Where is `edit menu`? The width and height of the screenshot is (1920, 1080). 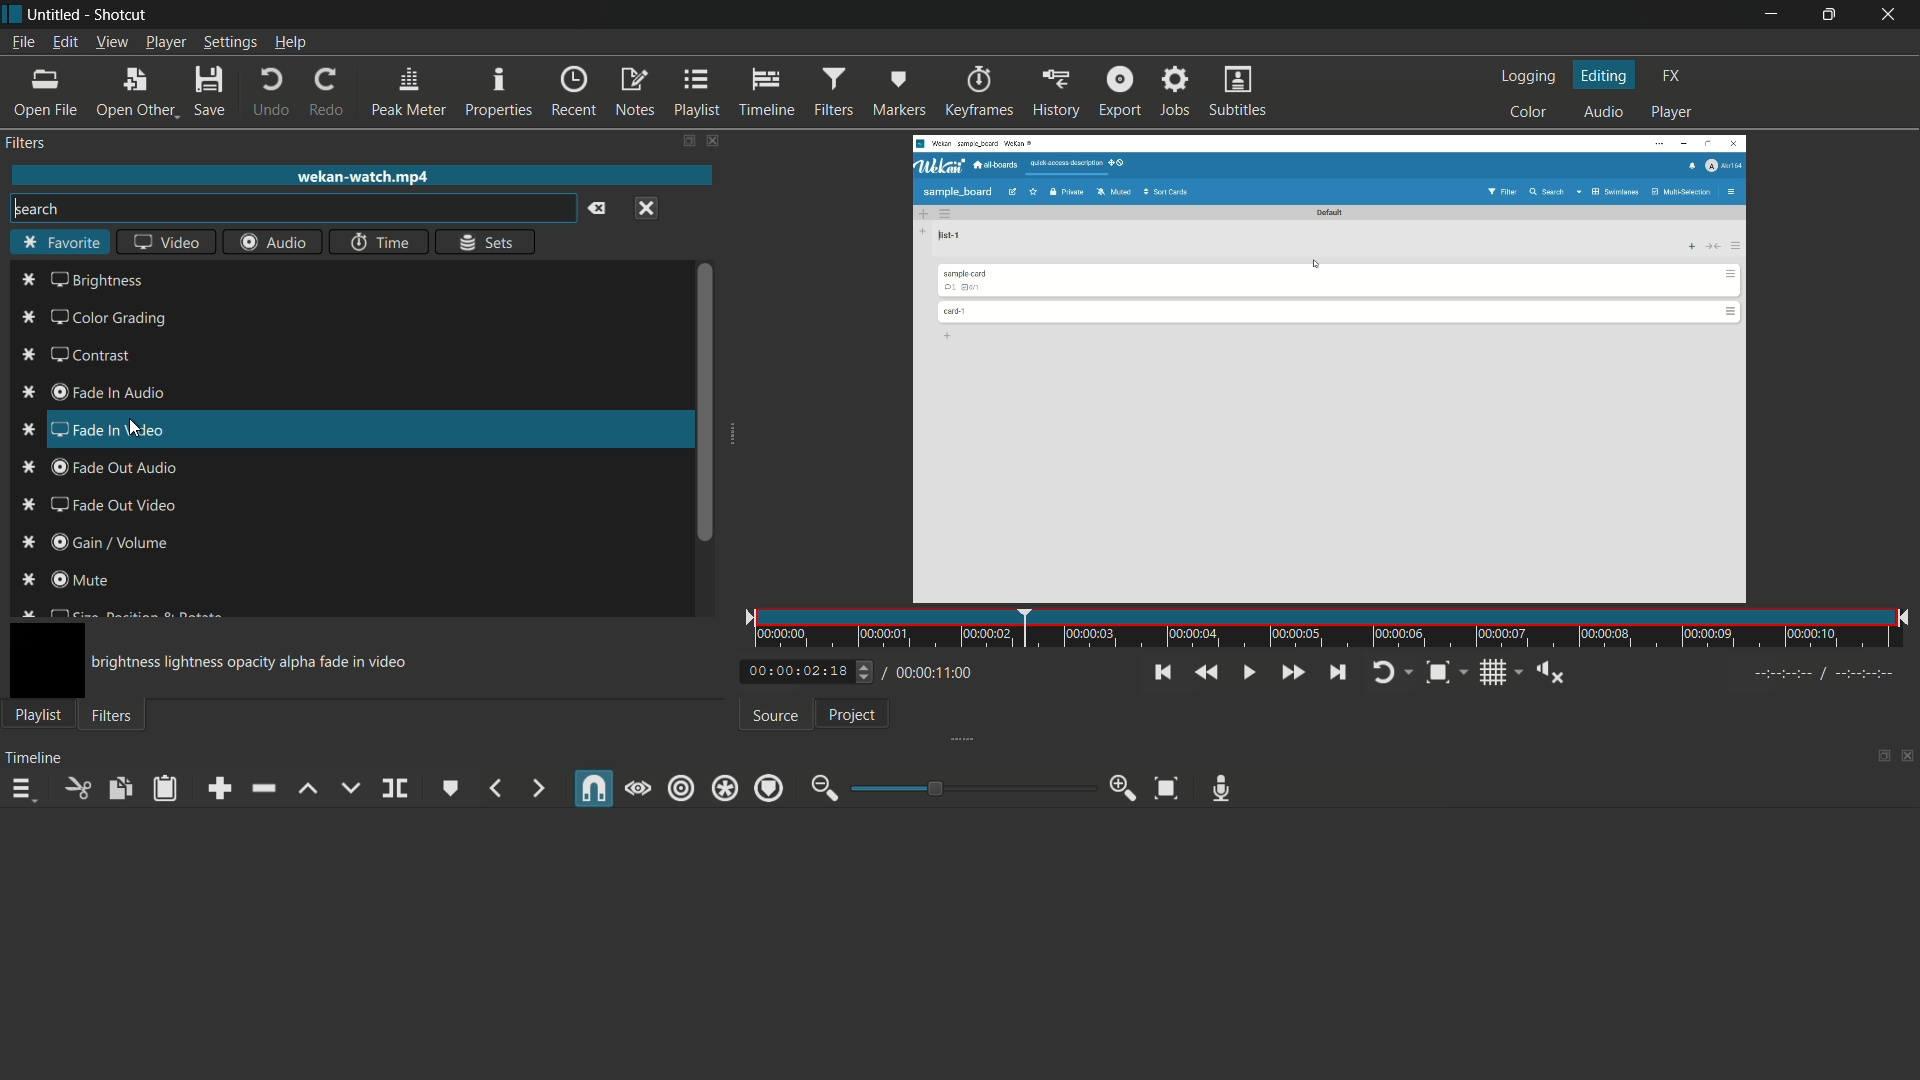
edit menu is located at coordinates (67, 43).